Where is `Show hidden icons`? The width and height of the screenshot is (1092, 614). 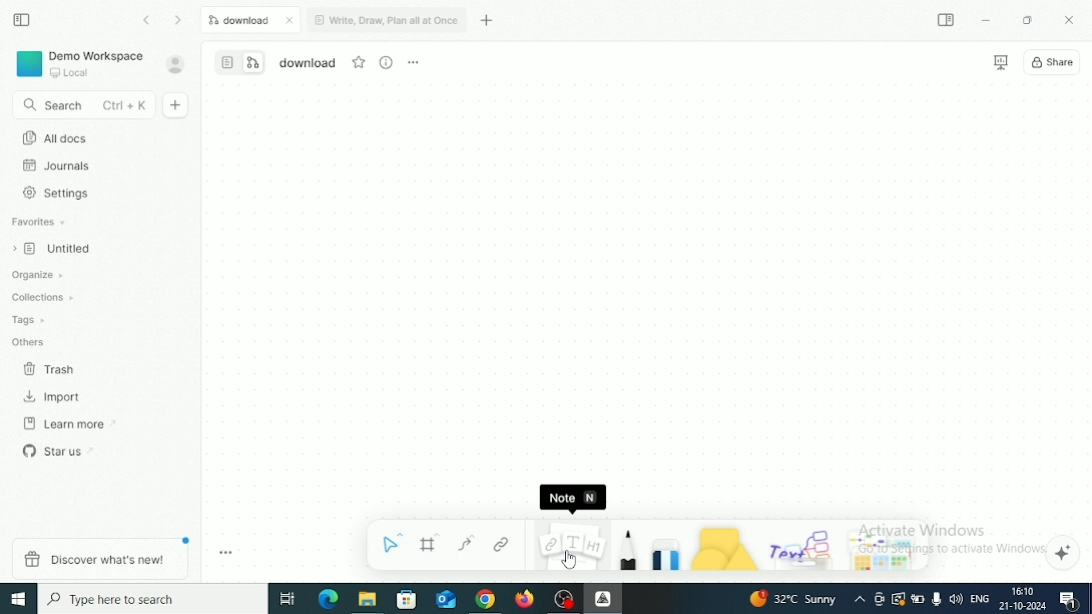 Show hidden icons is located at coordinates (860, 599).